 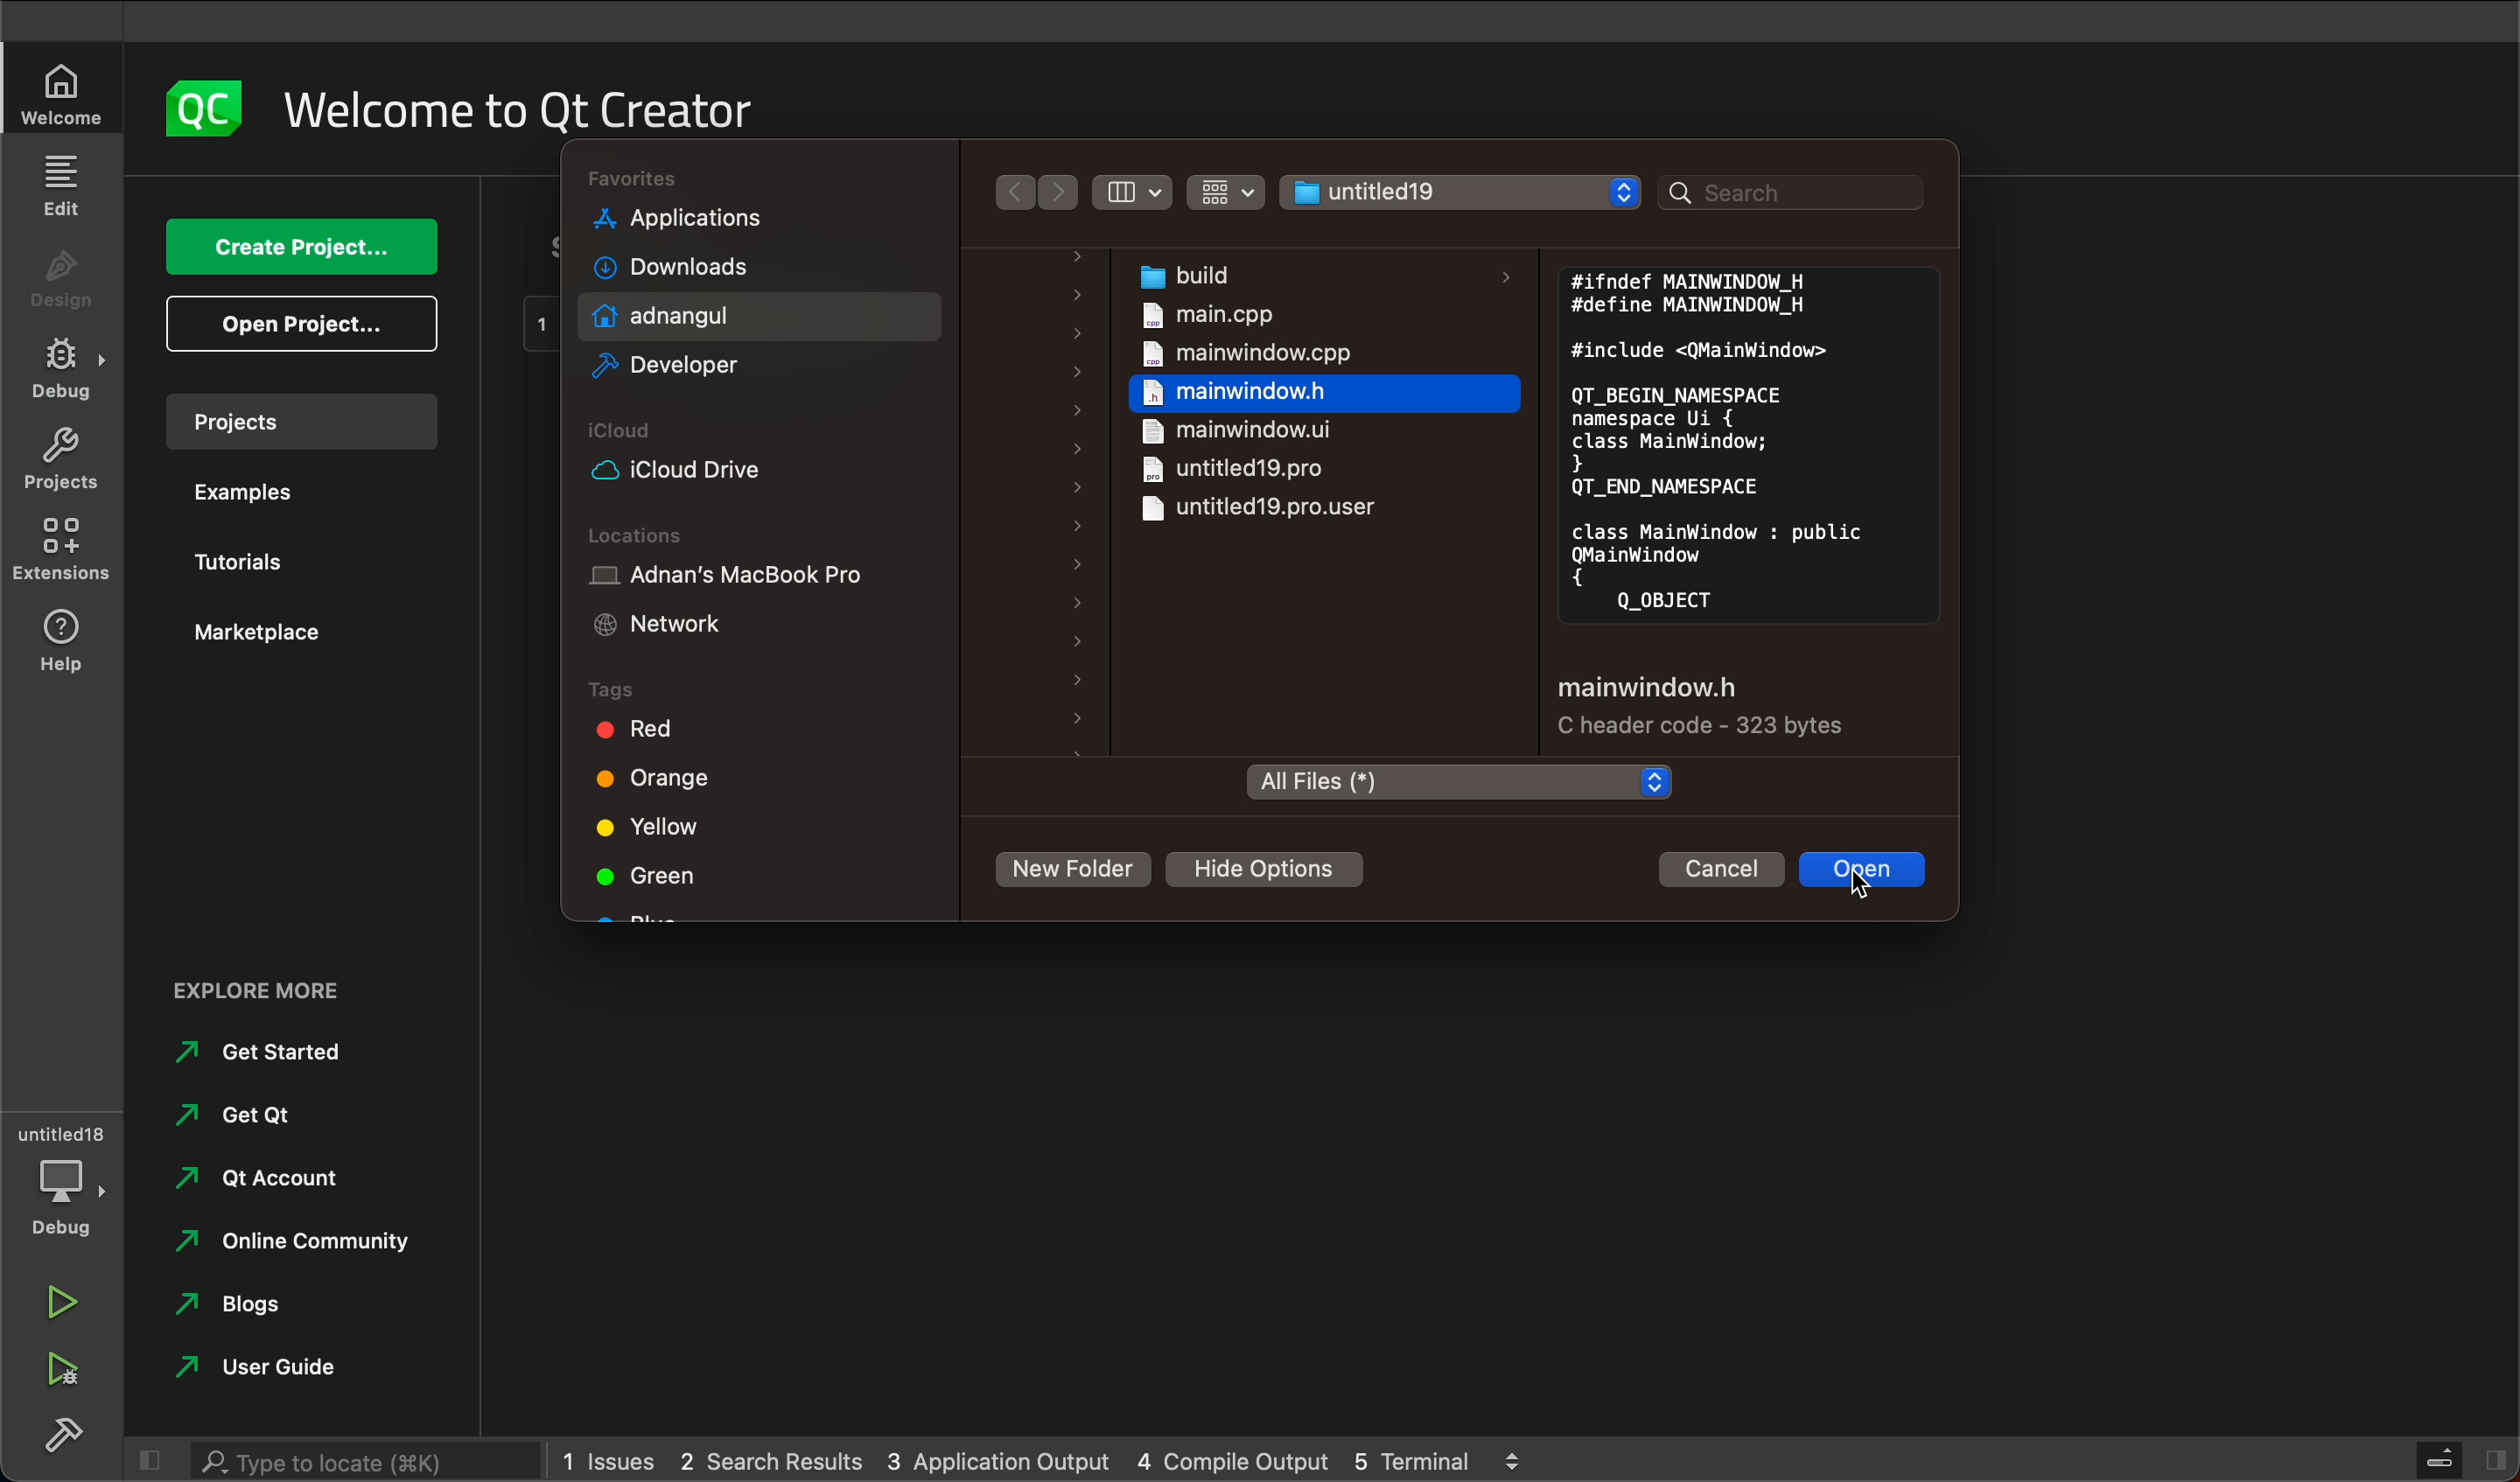 I want to click on , so click(x=1226, y=193).